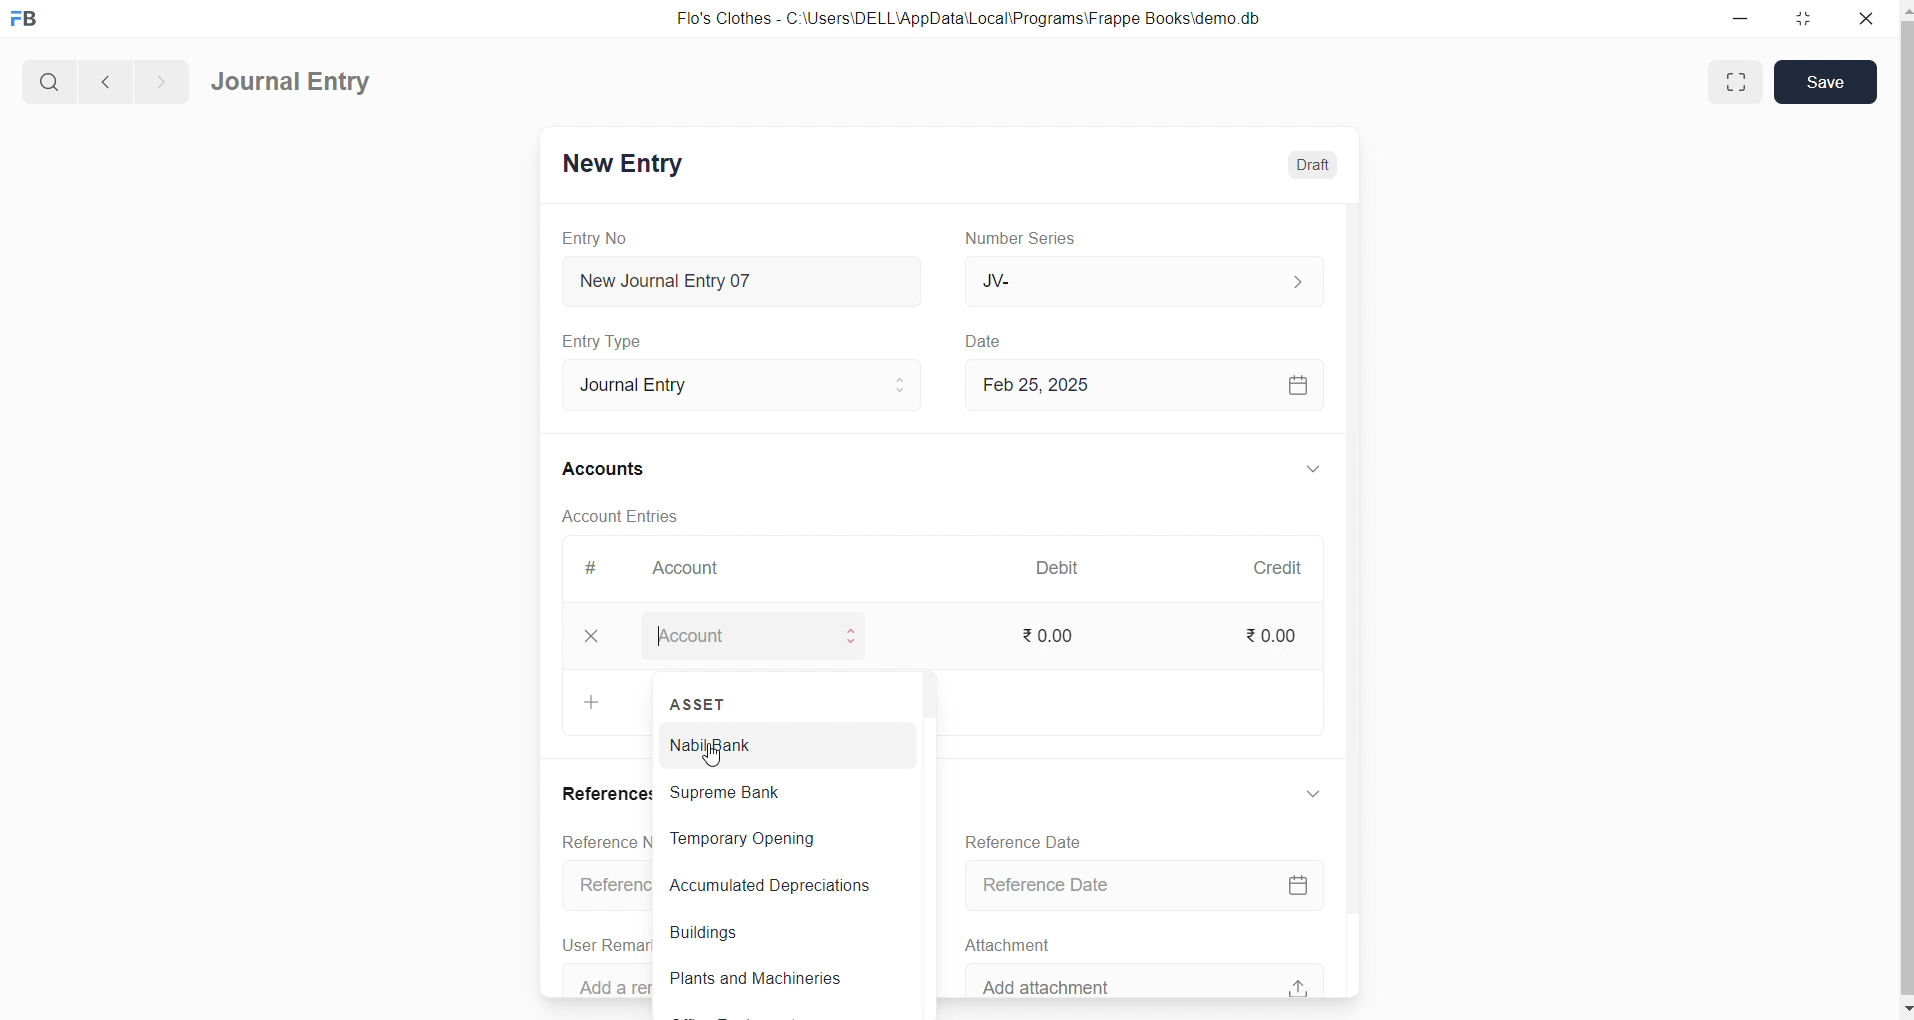 The image size is (1914, 1020). I want to click on minimize, so click(1742, 20).